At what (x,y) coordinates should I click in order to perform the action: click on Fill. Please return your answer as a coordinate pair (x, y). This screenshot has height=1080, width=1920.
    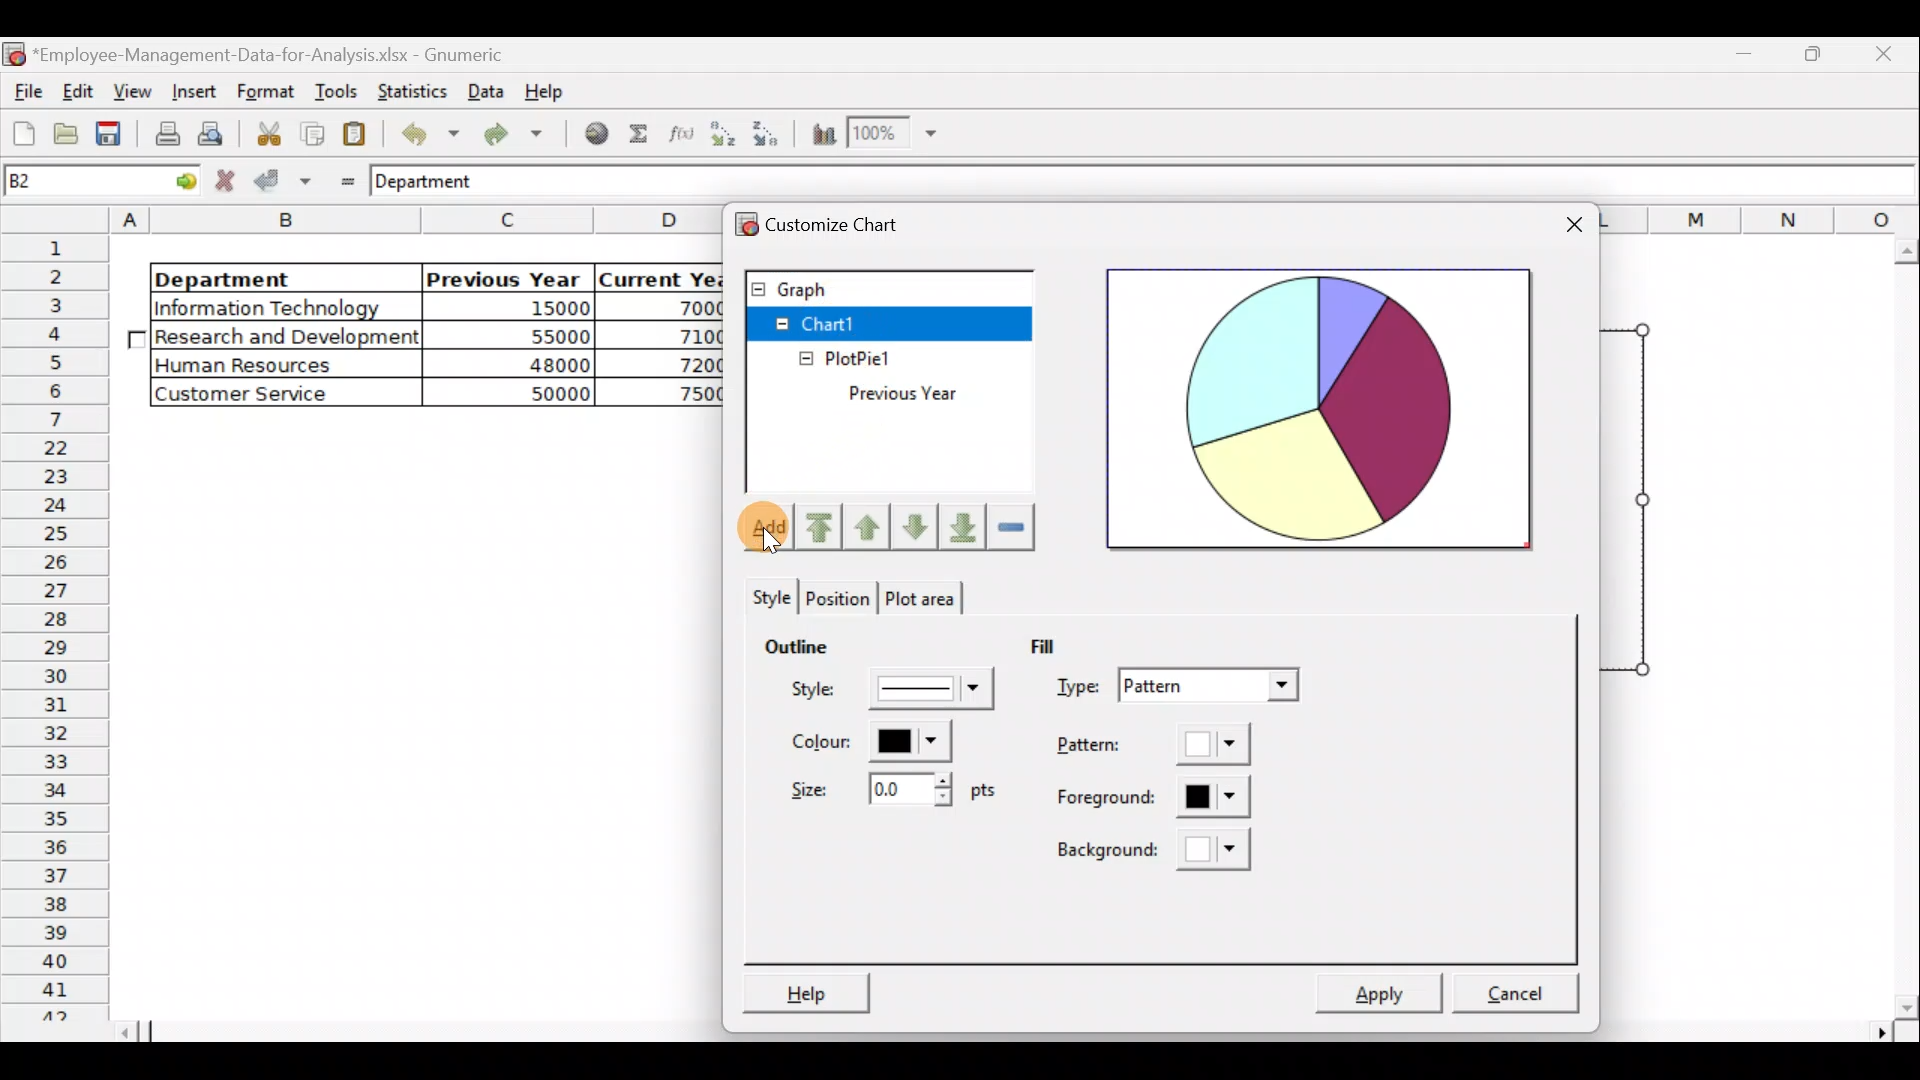
    Looking at the image, I should click on (1060, 648).